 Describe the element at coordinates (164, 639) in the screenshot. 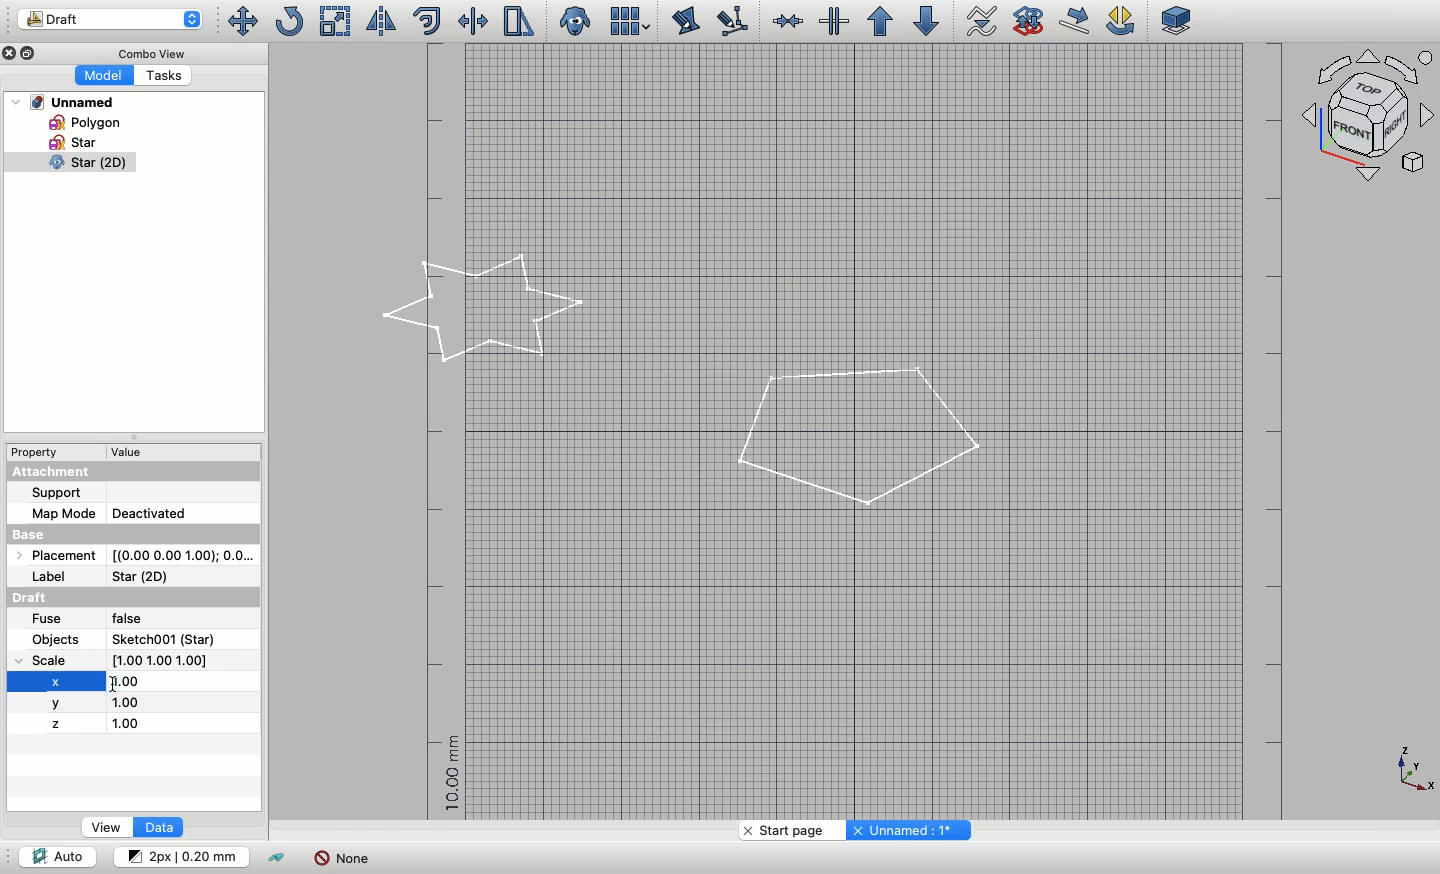

I see `Sketch001 (Star)` at that location.